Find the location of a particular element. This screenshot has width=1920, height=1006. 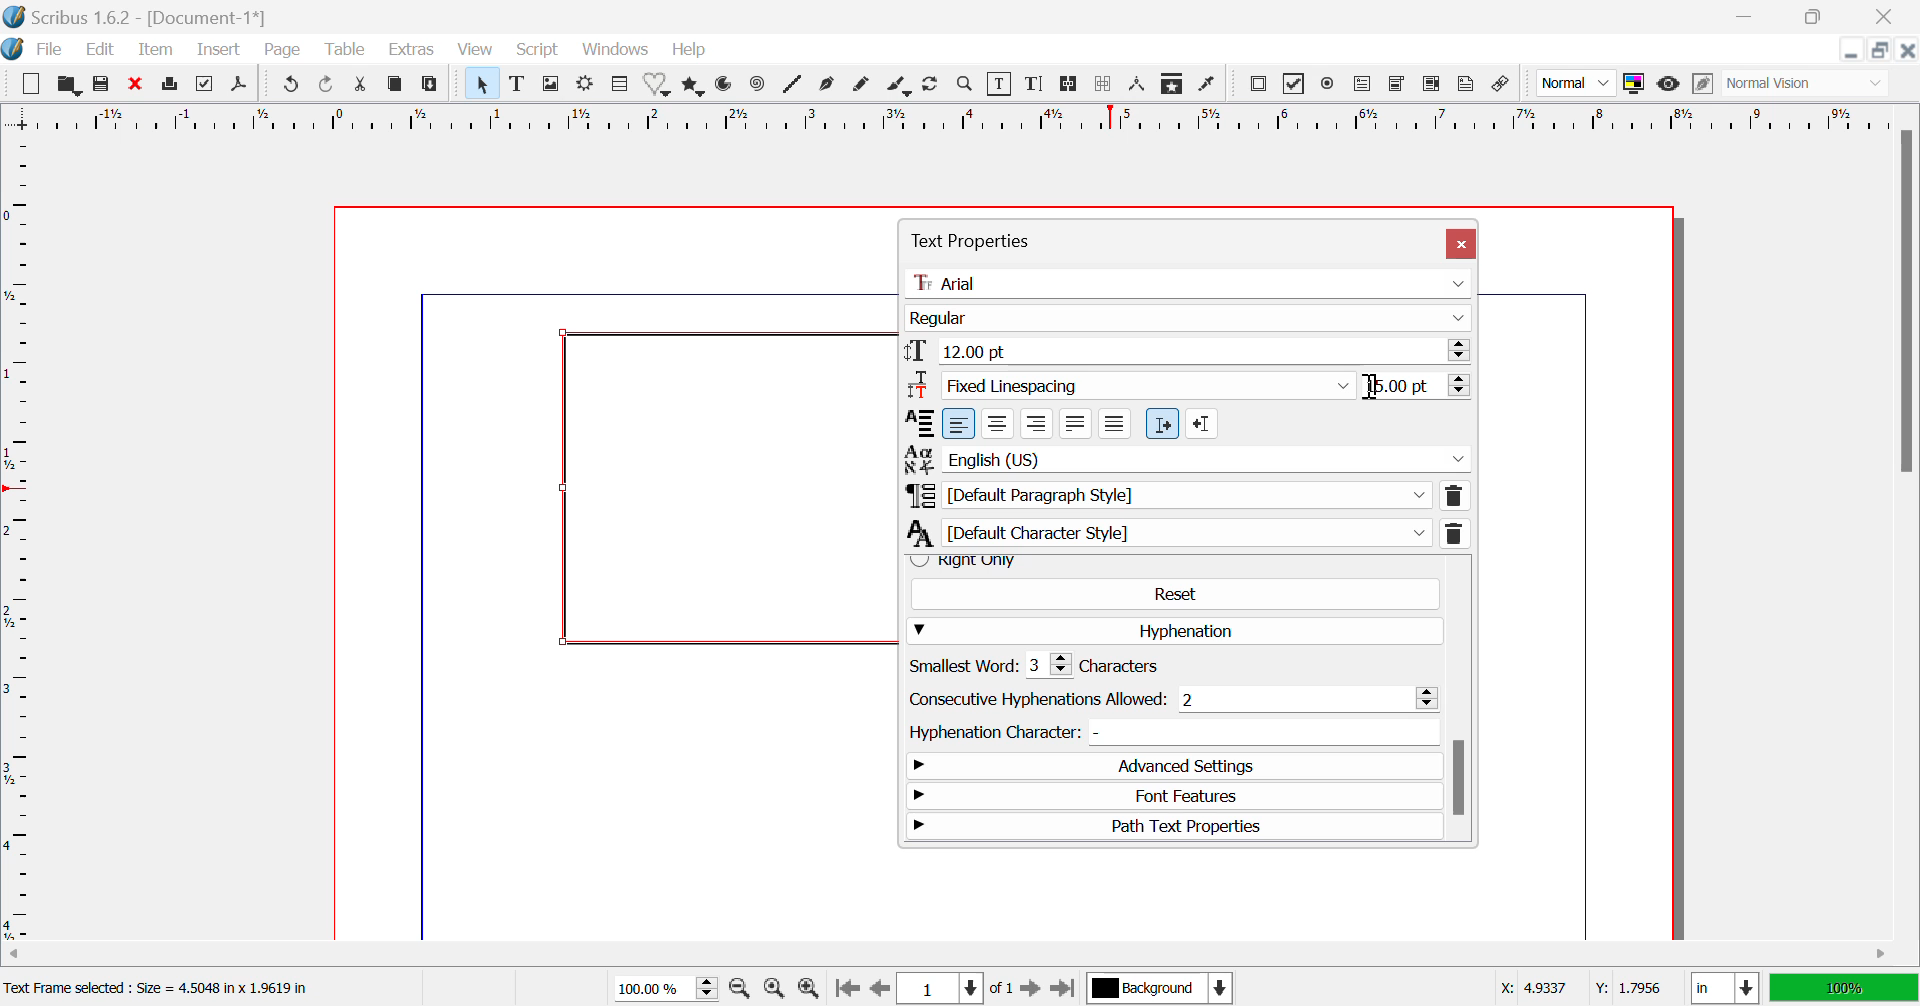

Page is located at coordinates (286, 52).